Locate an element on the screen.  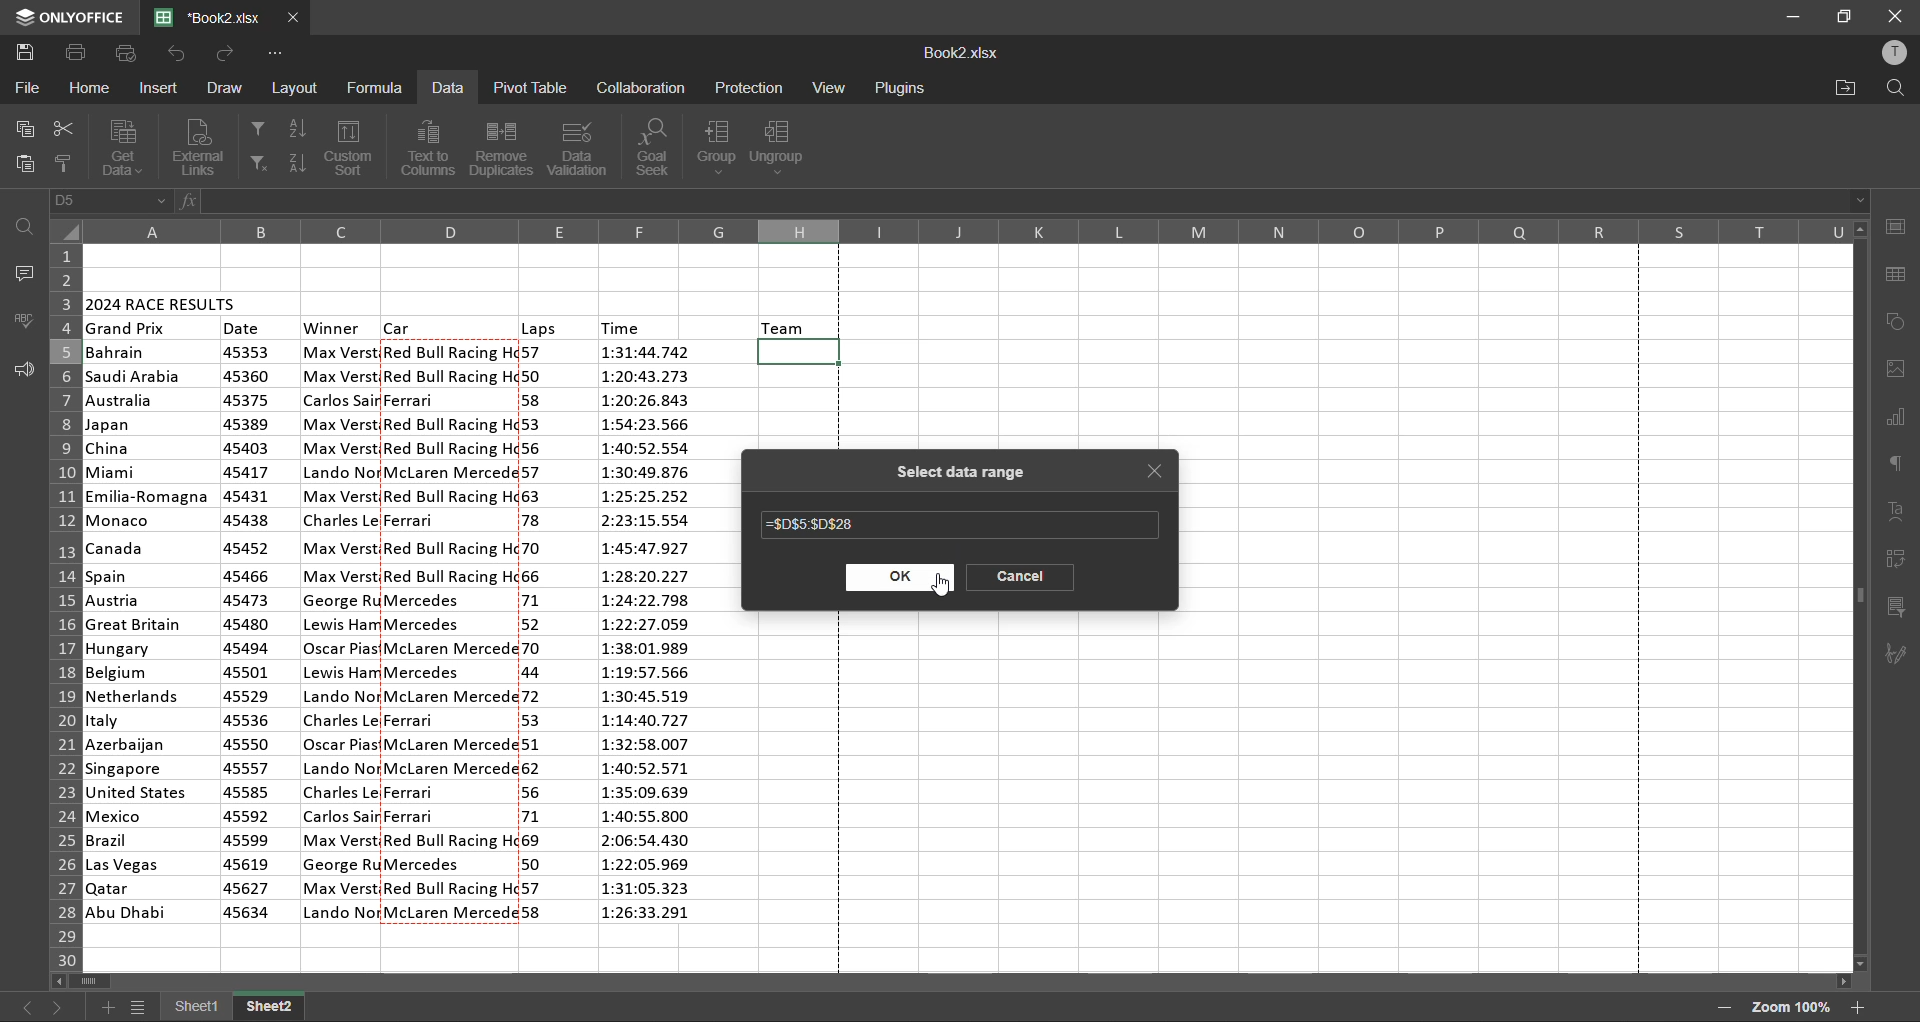
protection is located at coordinates (751, 89).